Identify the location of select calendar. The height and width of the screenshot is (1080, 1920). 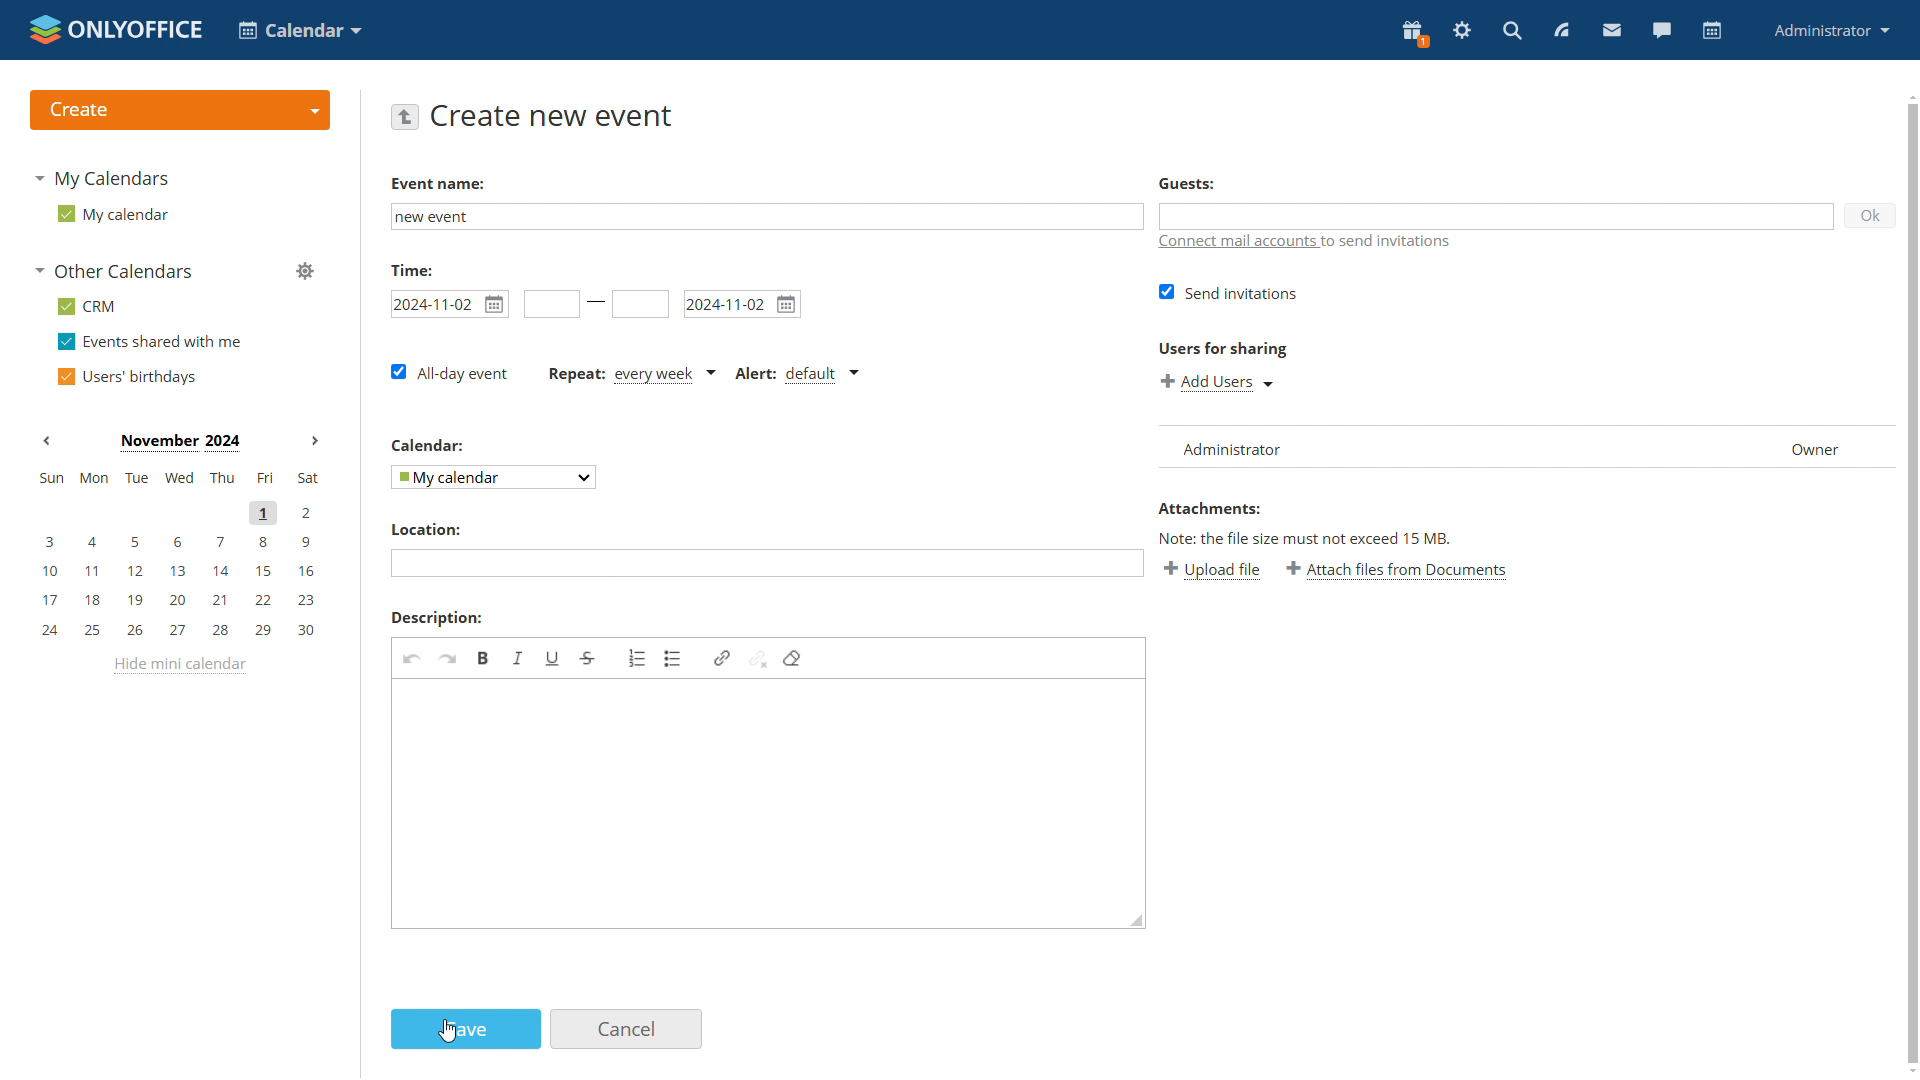
(491, 476).